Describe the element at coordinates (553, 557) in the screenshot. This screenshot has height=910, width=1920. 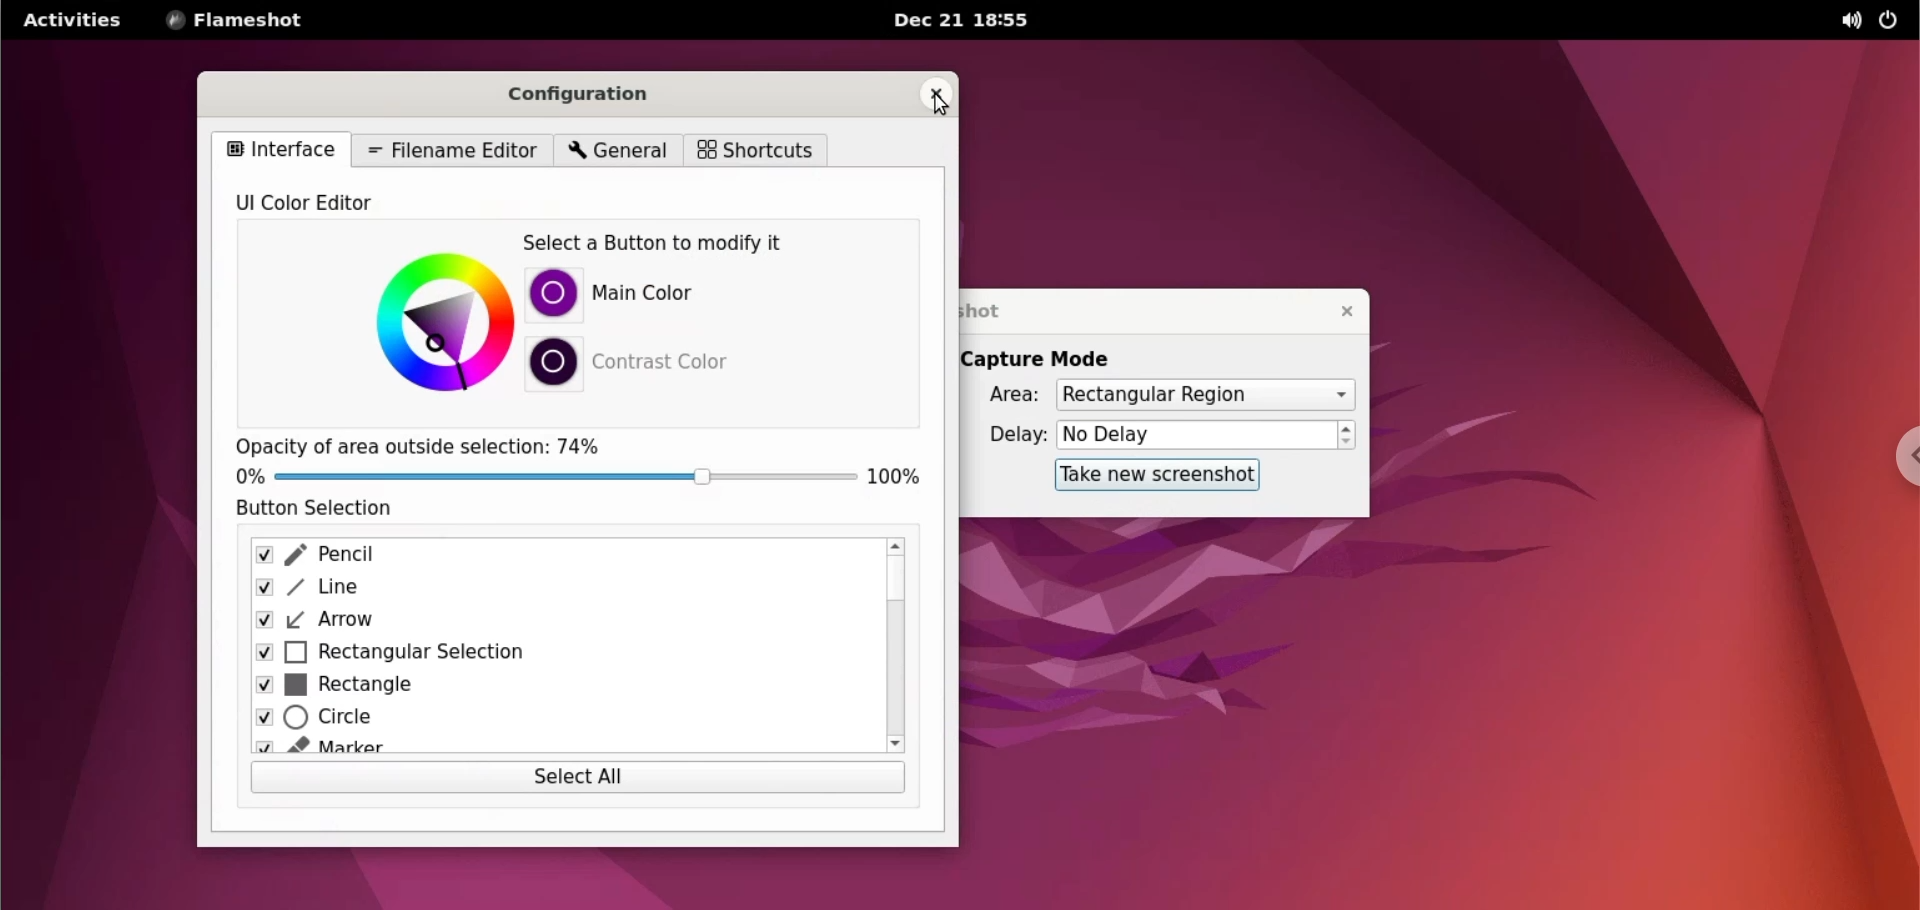
I see `pencil` at that location.